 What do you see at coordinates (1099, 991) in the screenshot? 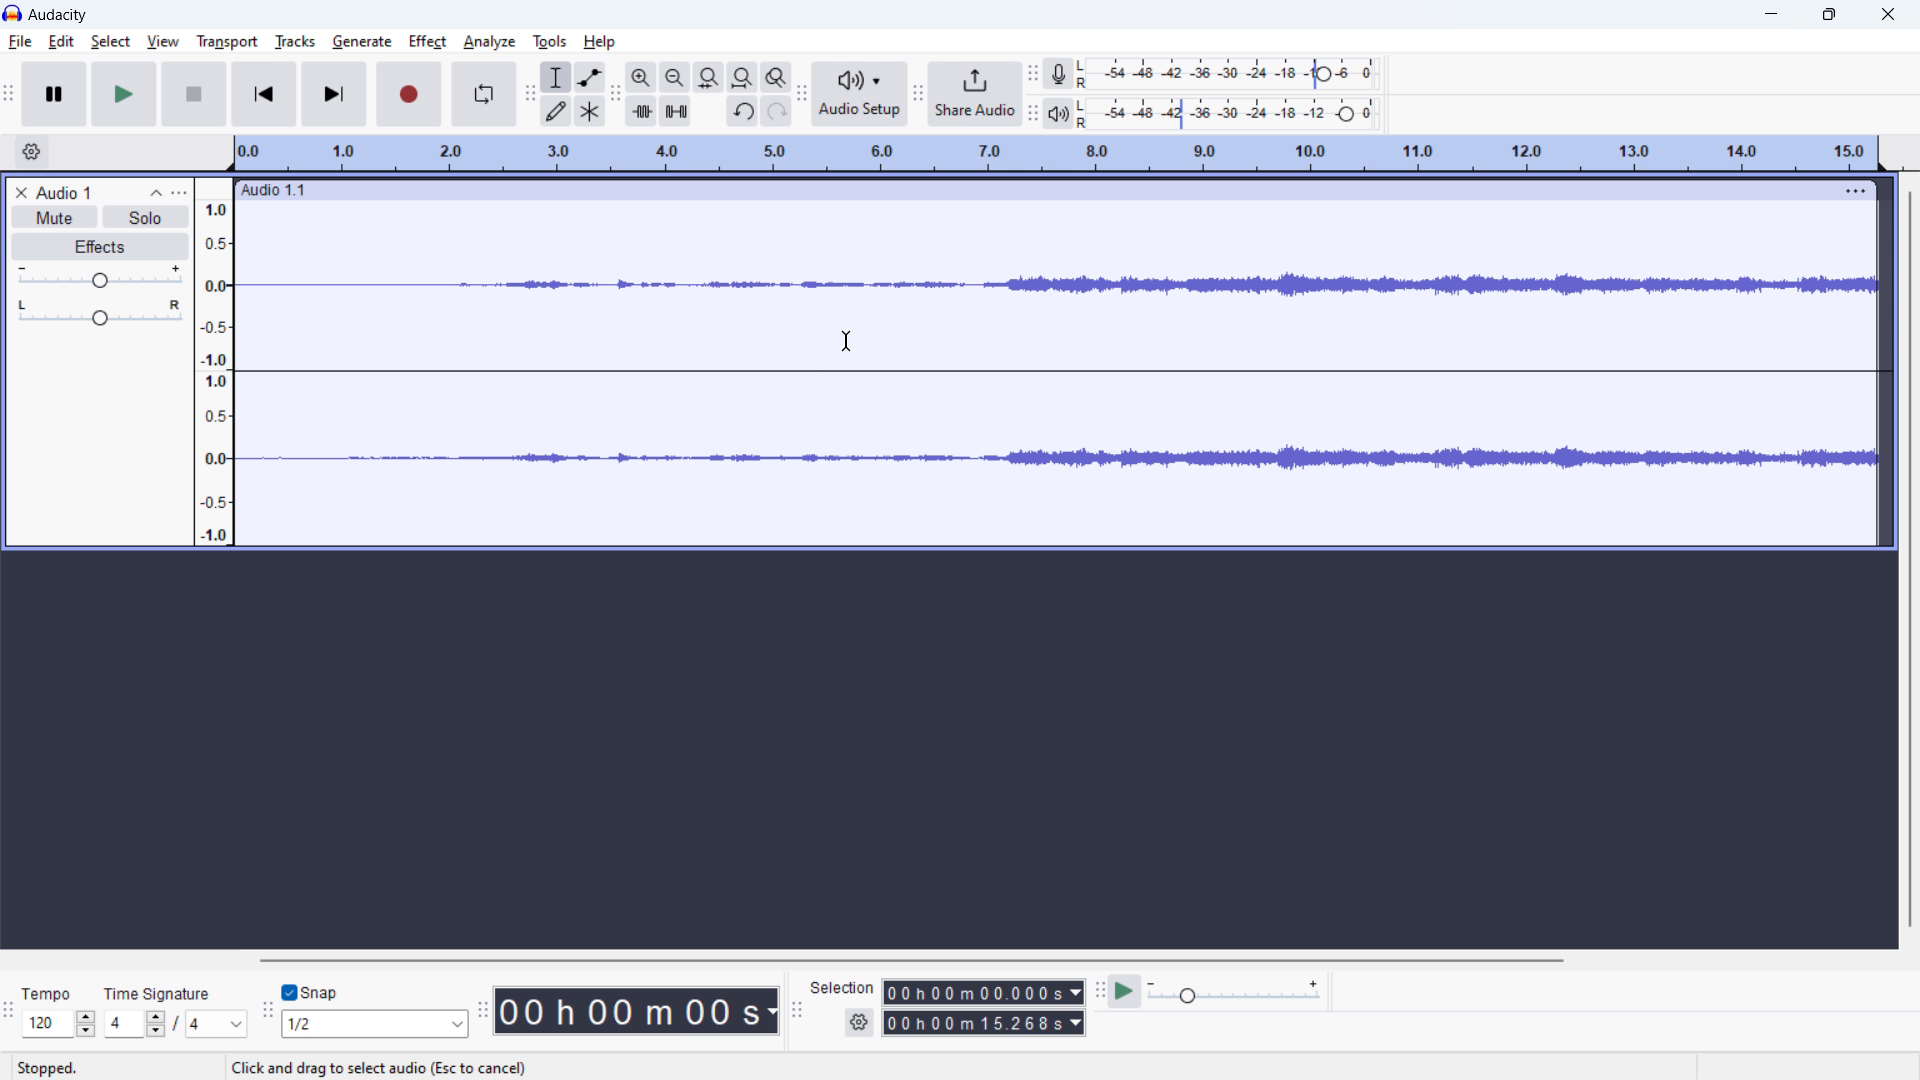
I see `play at speed toolbar` at bounding box center [1099, 991].